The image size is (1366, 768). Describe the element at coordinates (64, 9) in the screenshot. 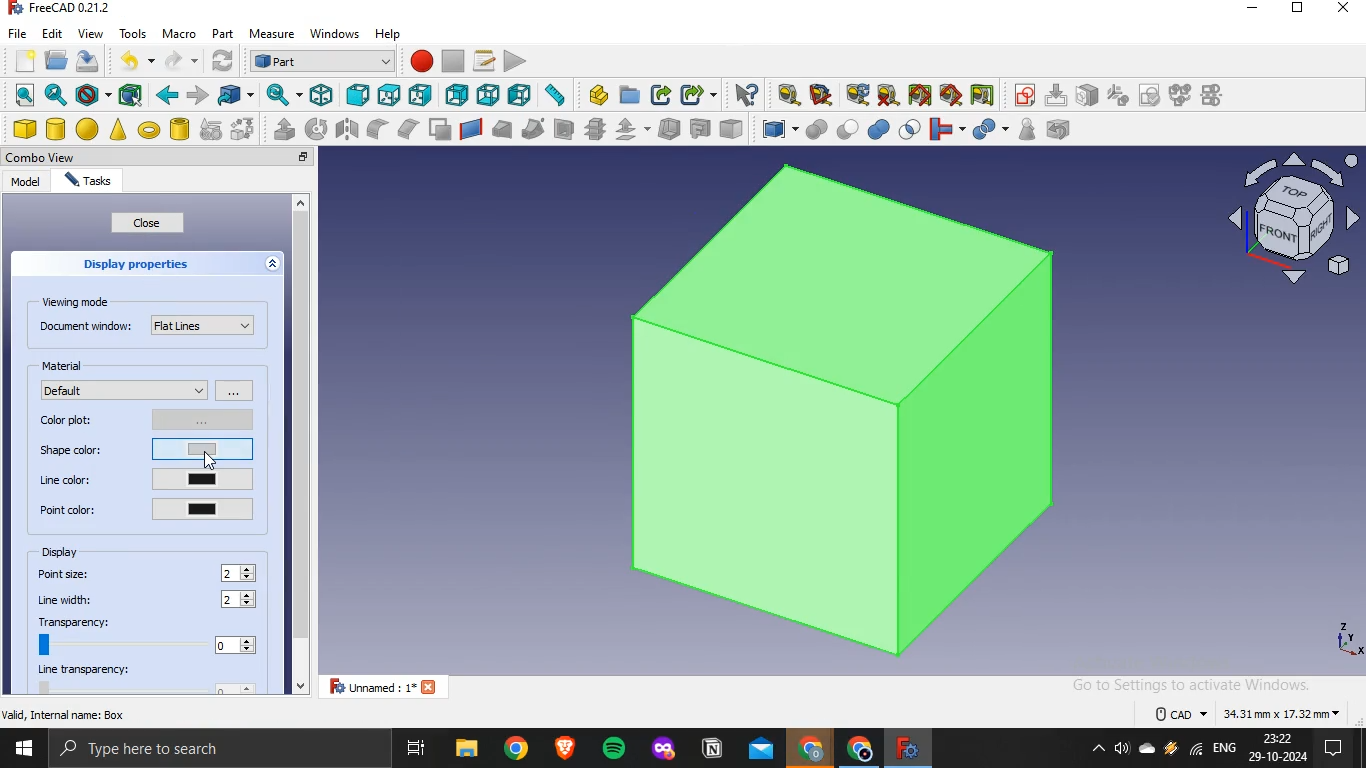

I see `text` at that location.